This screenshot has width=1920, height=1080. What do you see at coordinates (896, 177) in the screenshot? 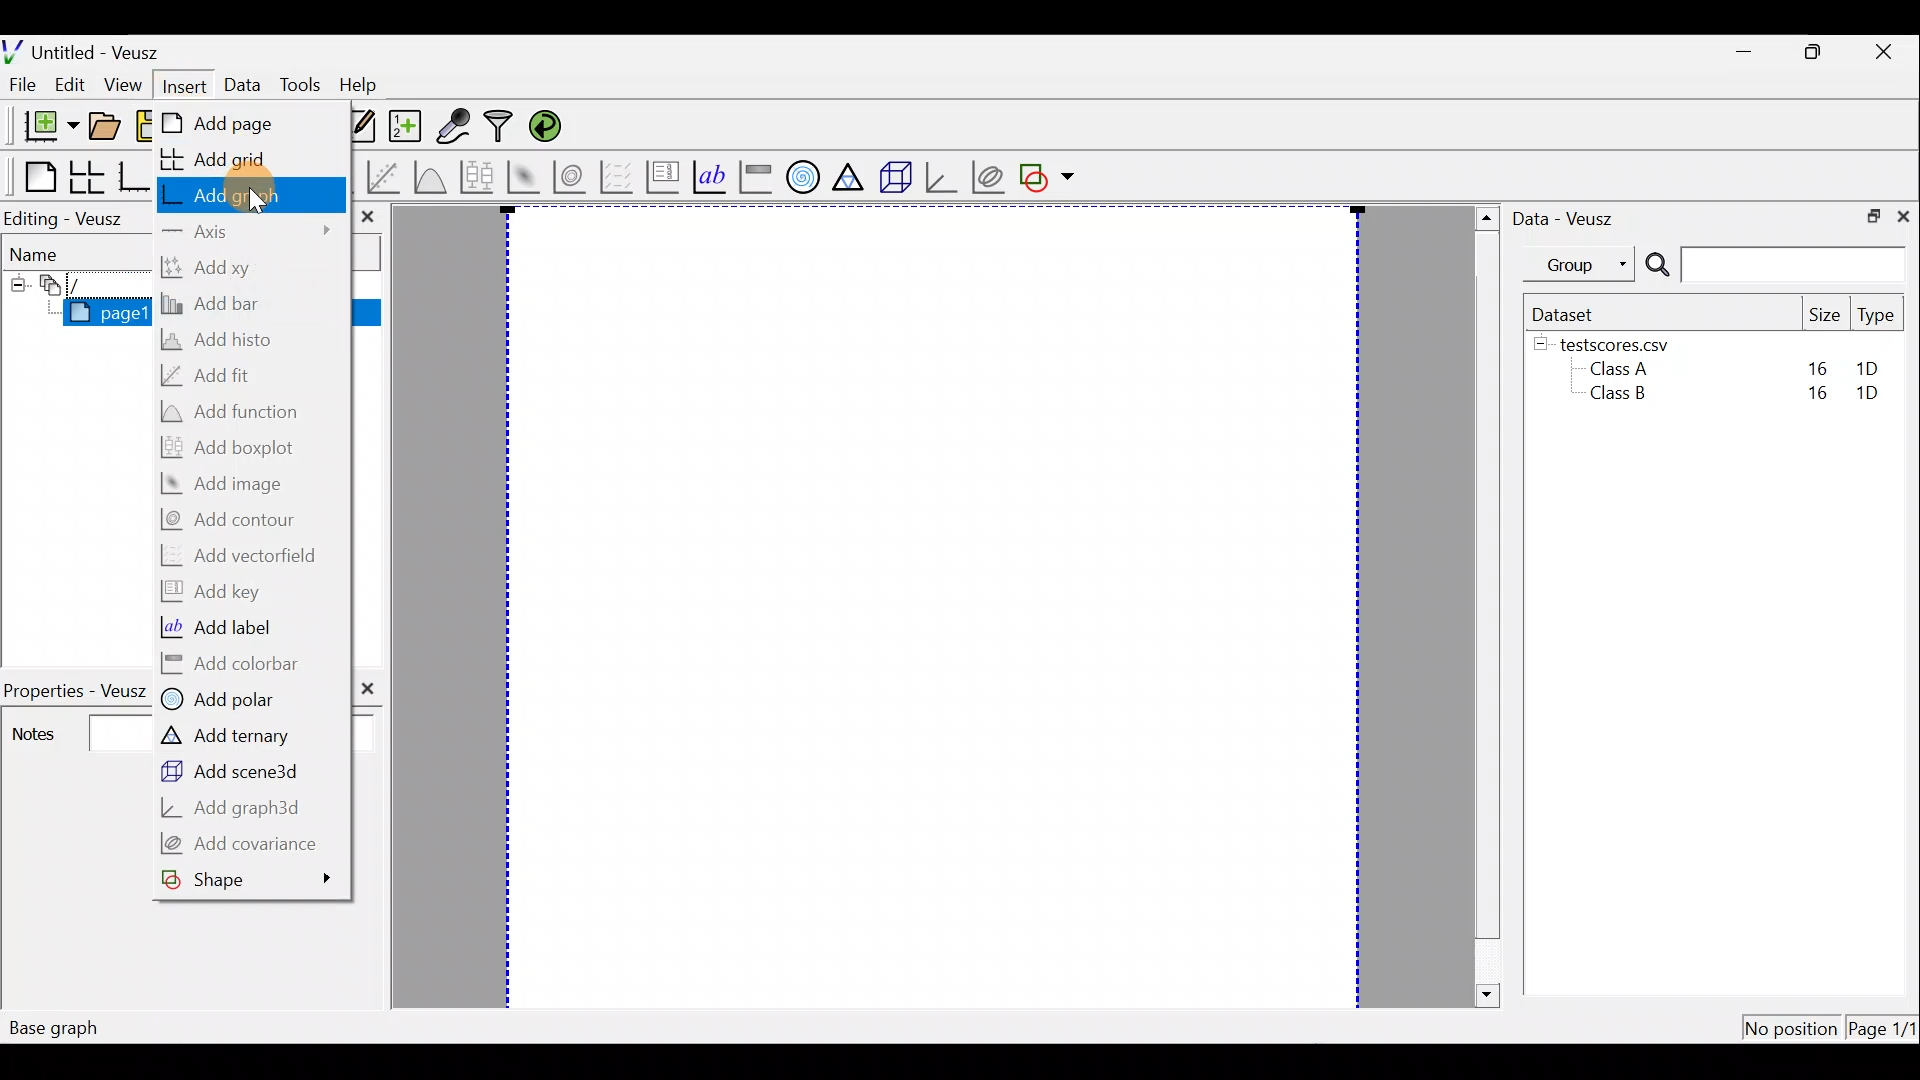
I see `3d scene` at bounding box center [896, 177].